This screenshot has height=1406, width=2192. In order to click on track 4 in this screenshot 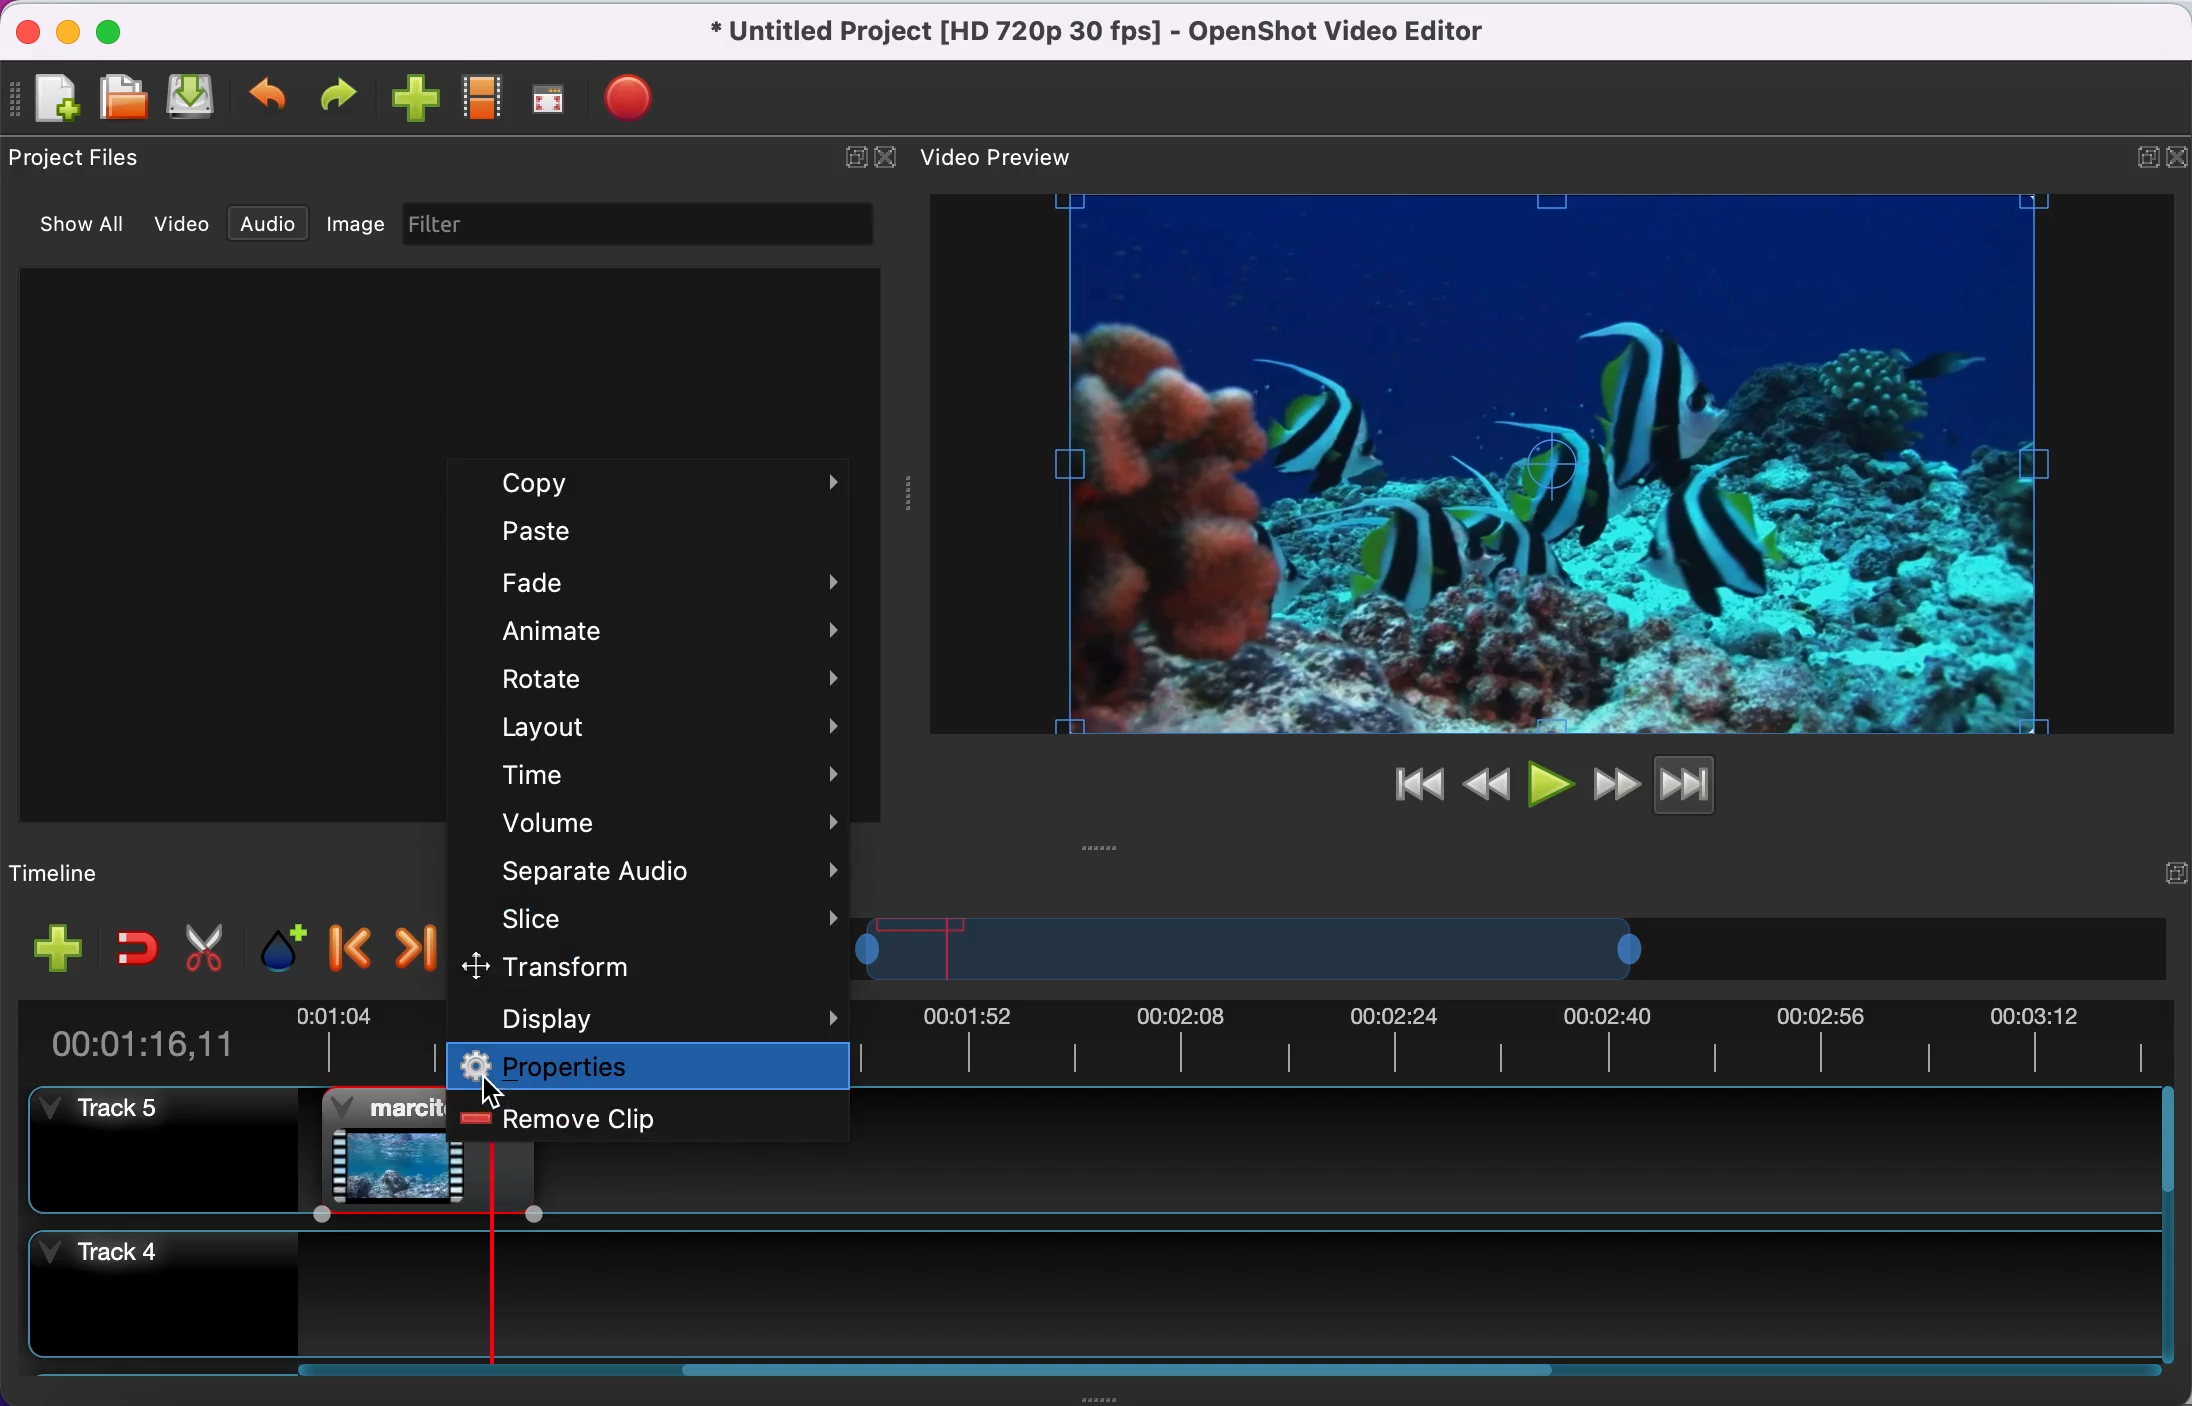, I will do `click(1092, 1282)`.